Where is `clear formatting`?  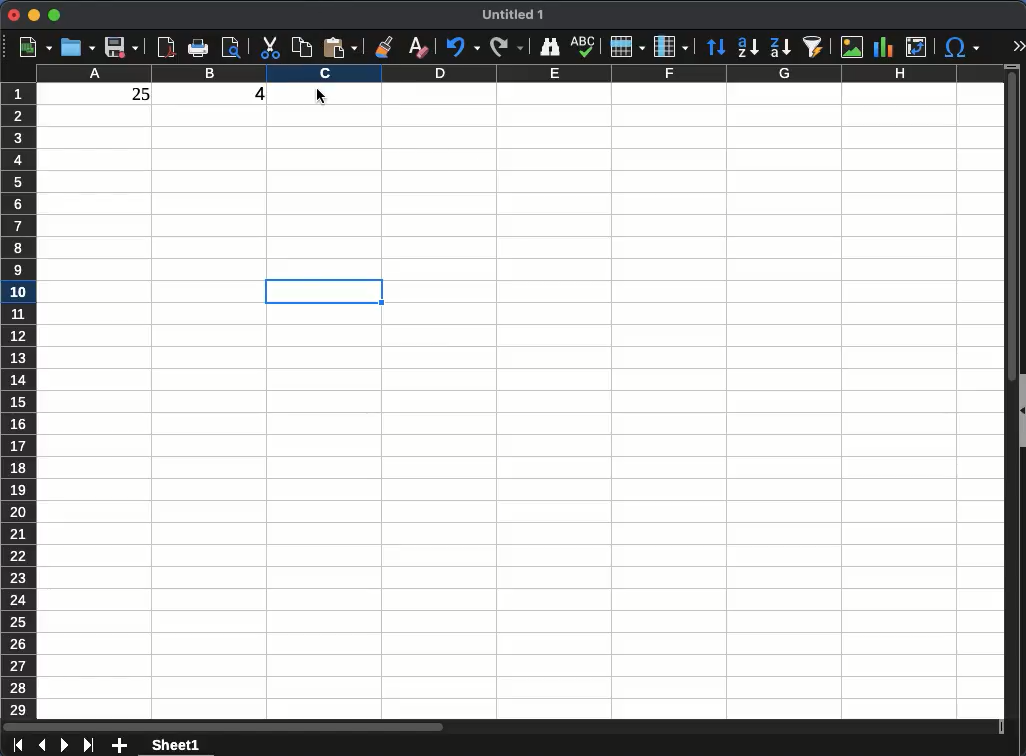
clear formatting is located at coordinates (420, 47).